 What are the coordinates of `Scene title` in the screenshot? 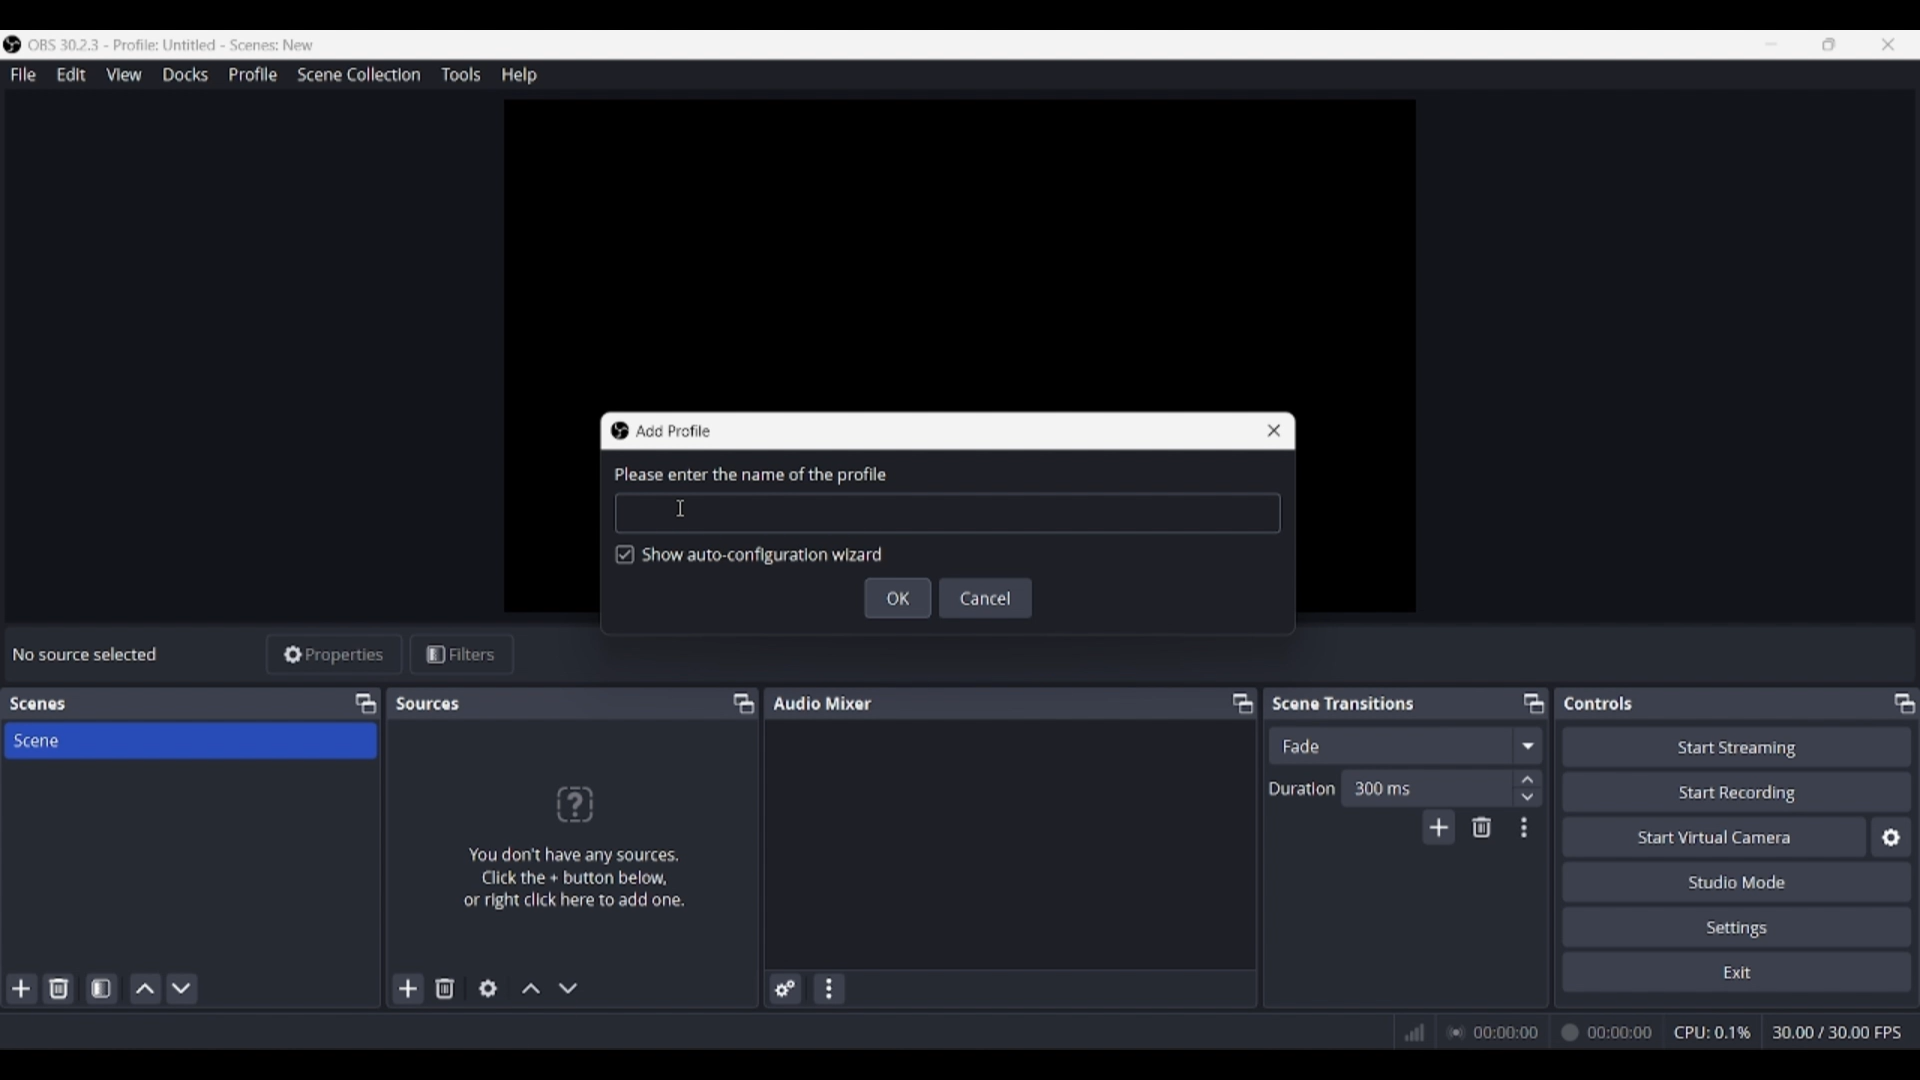 It's located at (190, 740).